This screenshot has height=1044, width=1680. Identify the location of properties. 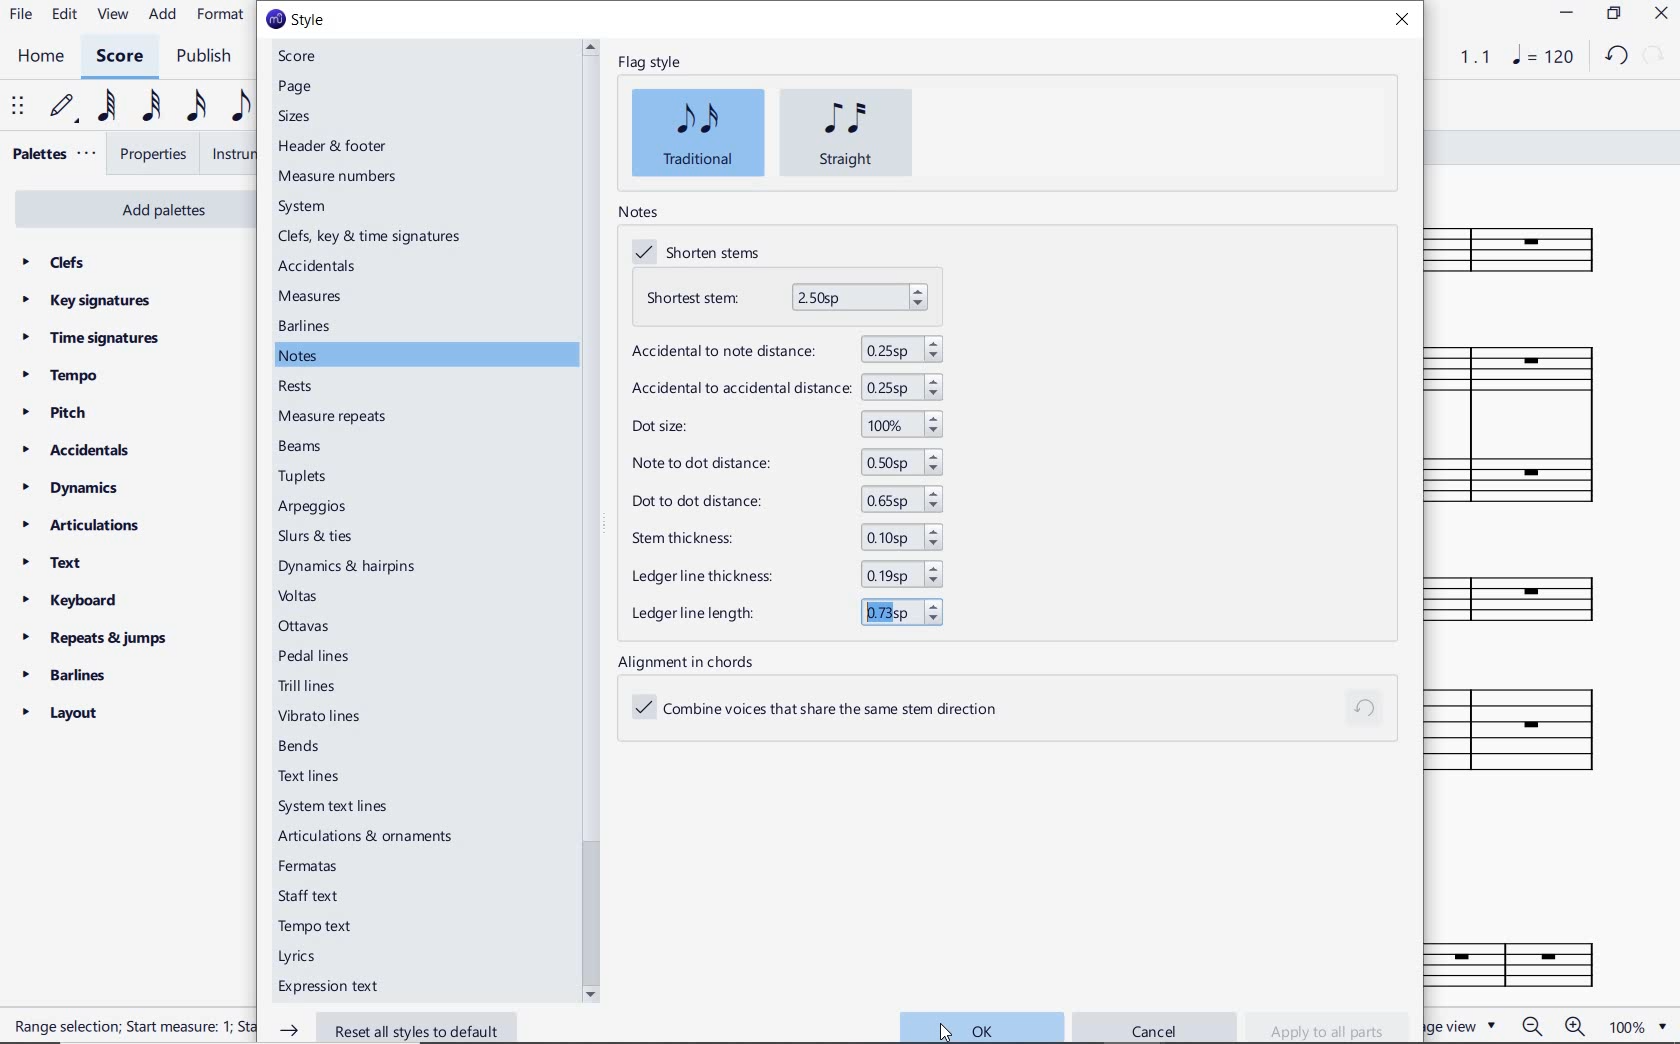
(155, 155).